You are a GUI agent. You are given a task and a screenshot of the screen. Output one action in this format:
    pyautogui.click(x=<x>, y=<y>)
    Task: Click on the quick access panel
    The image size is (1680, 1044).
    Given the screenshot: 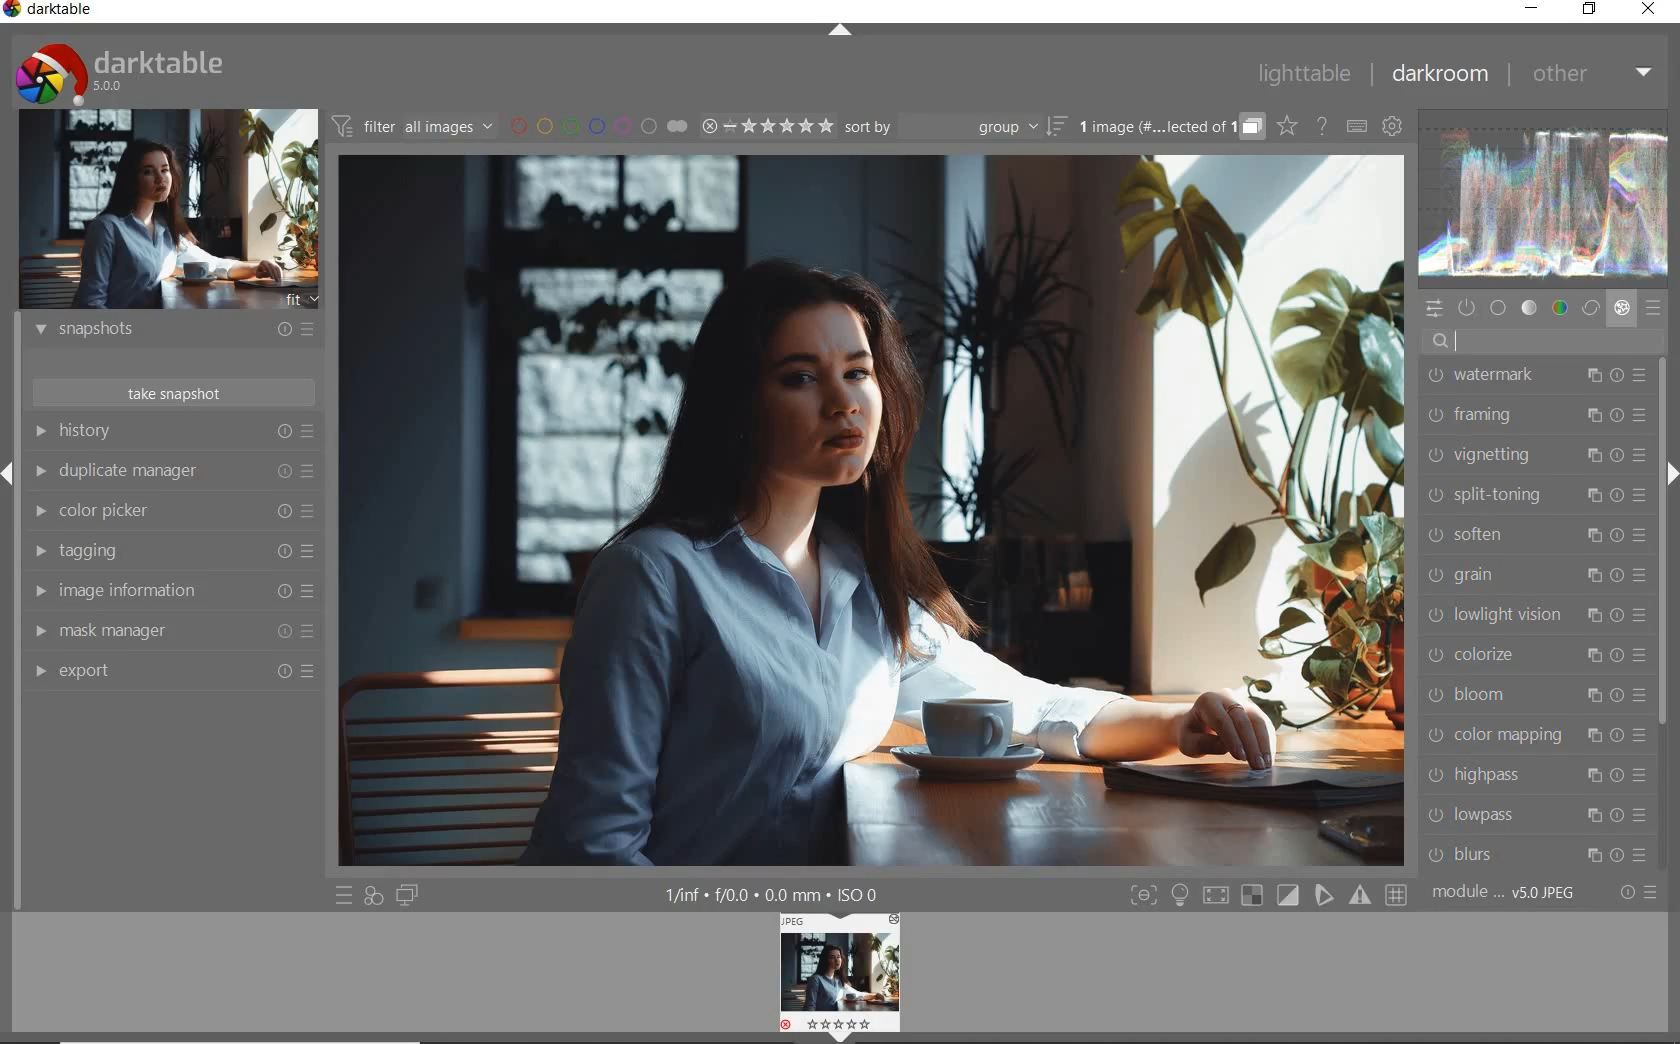 What is the action you would take?
    pyautogui.click(x=1433, y=309)
    